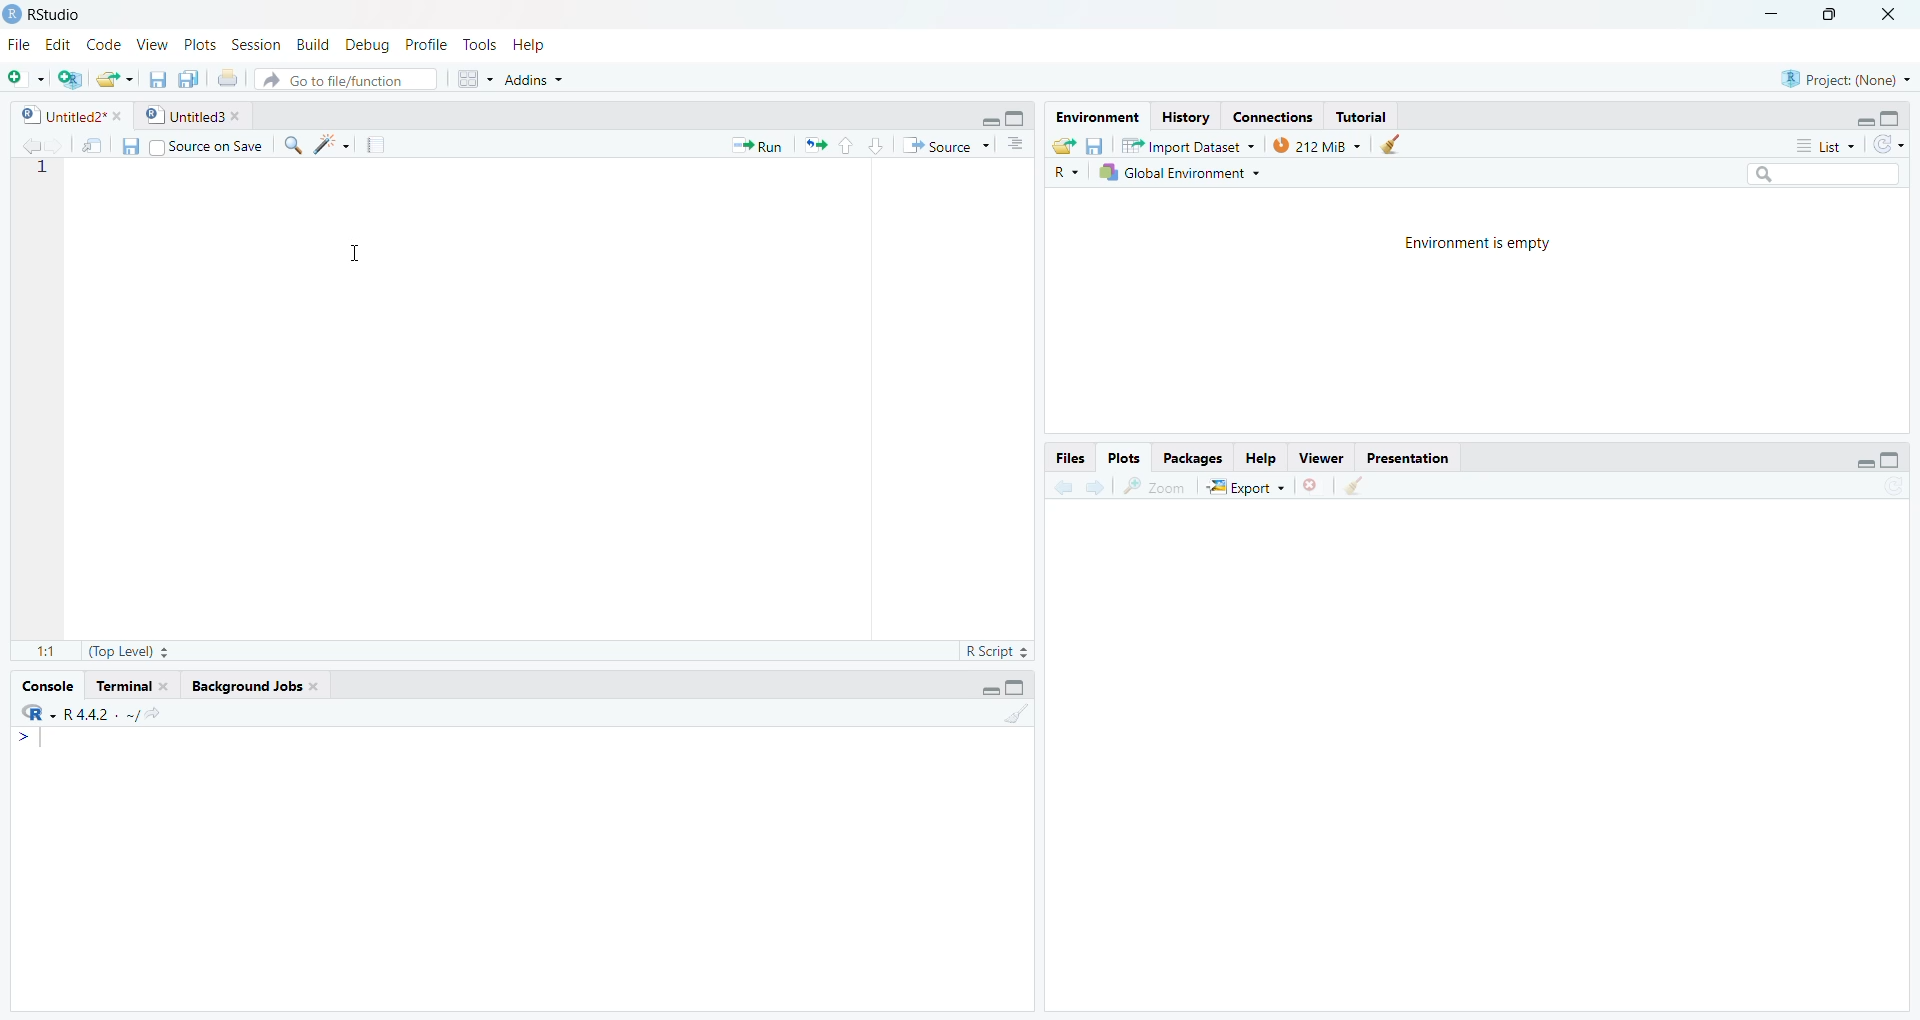  What do you see at coordinates (43, 648) in the screenshot?
I see `1 1` at bounding box center [43, 648].